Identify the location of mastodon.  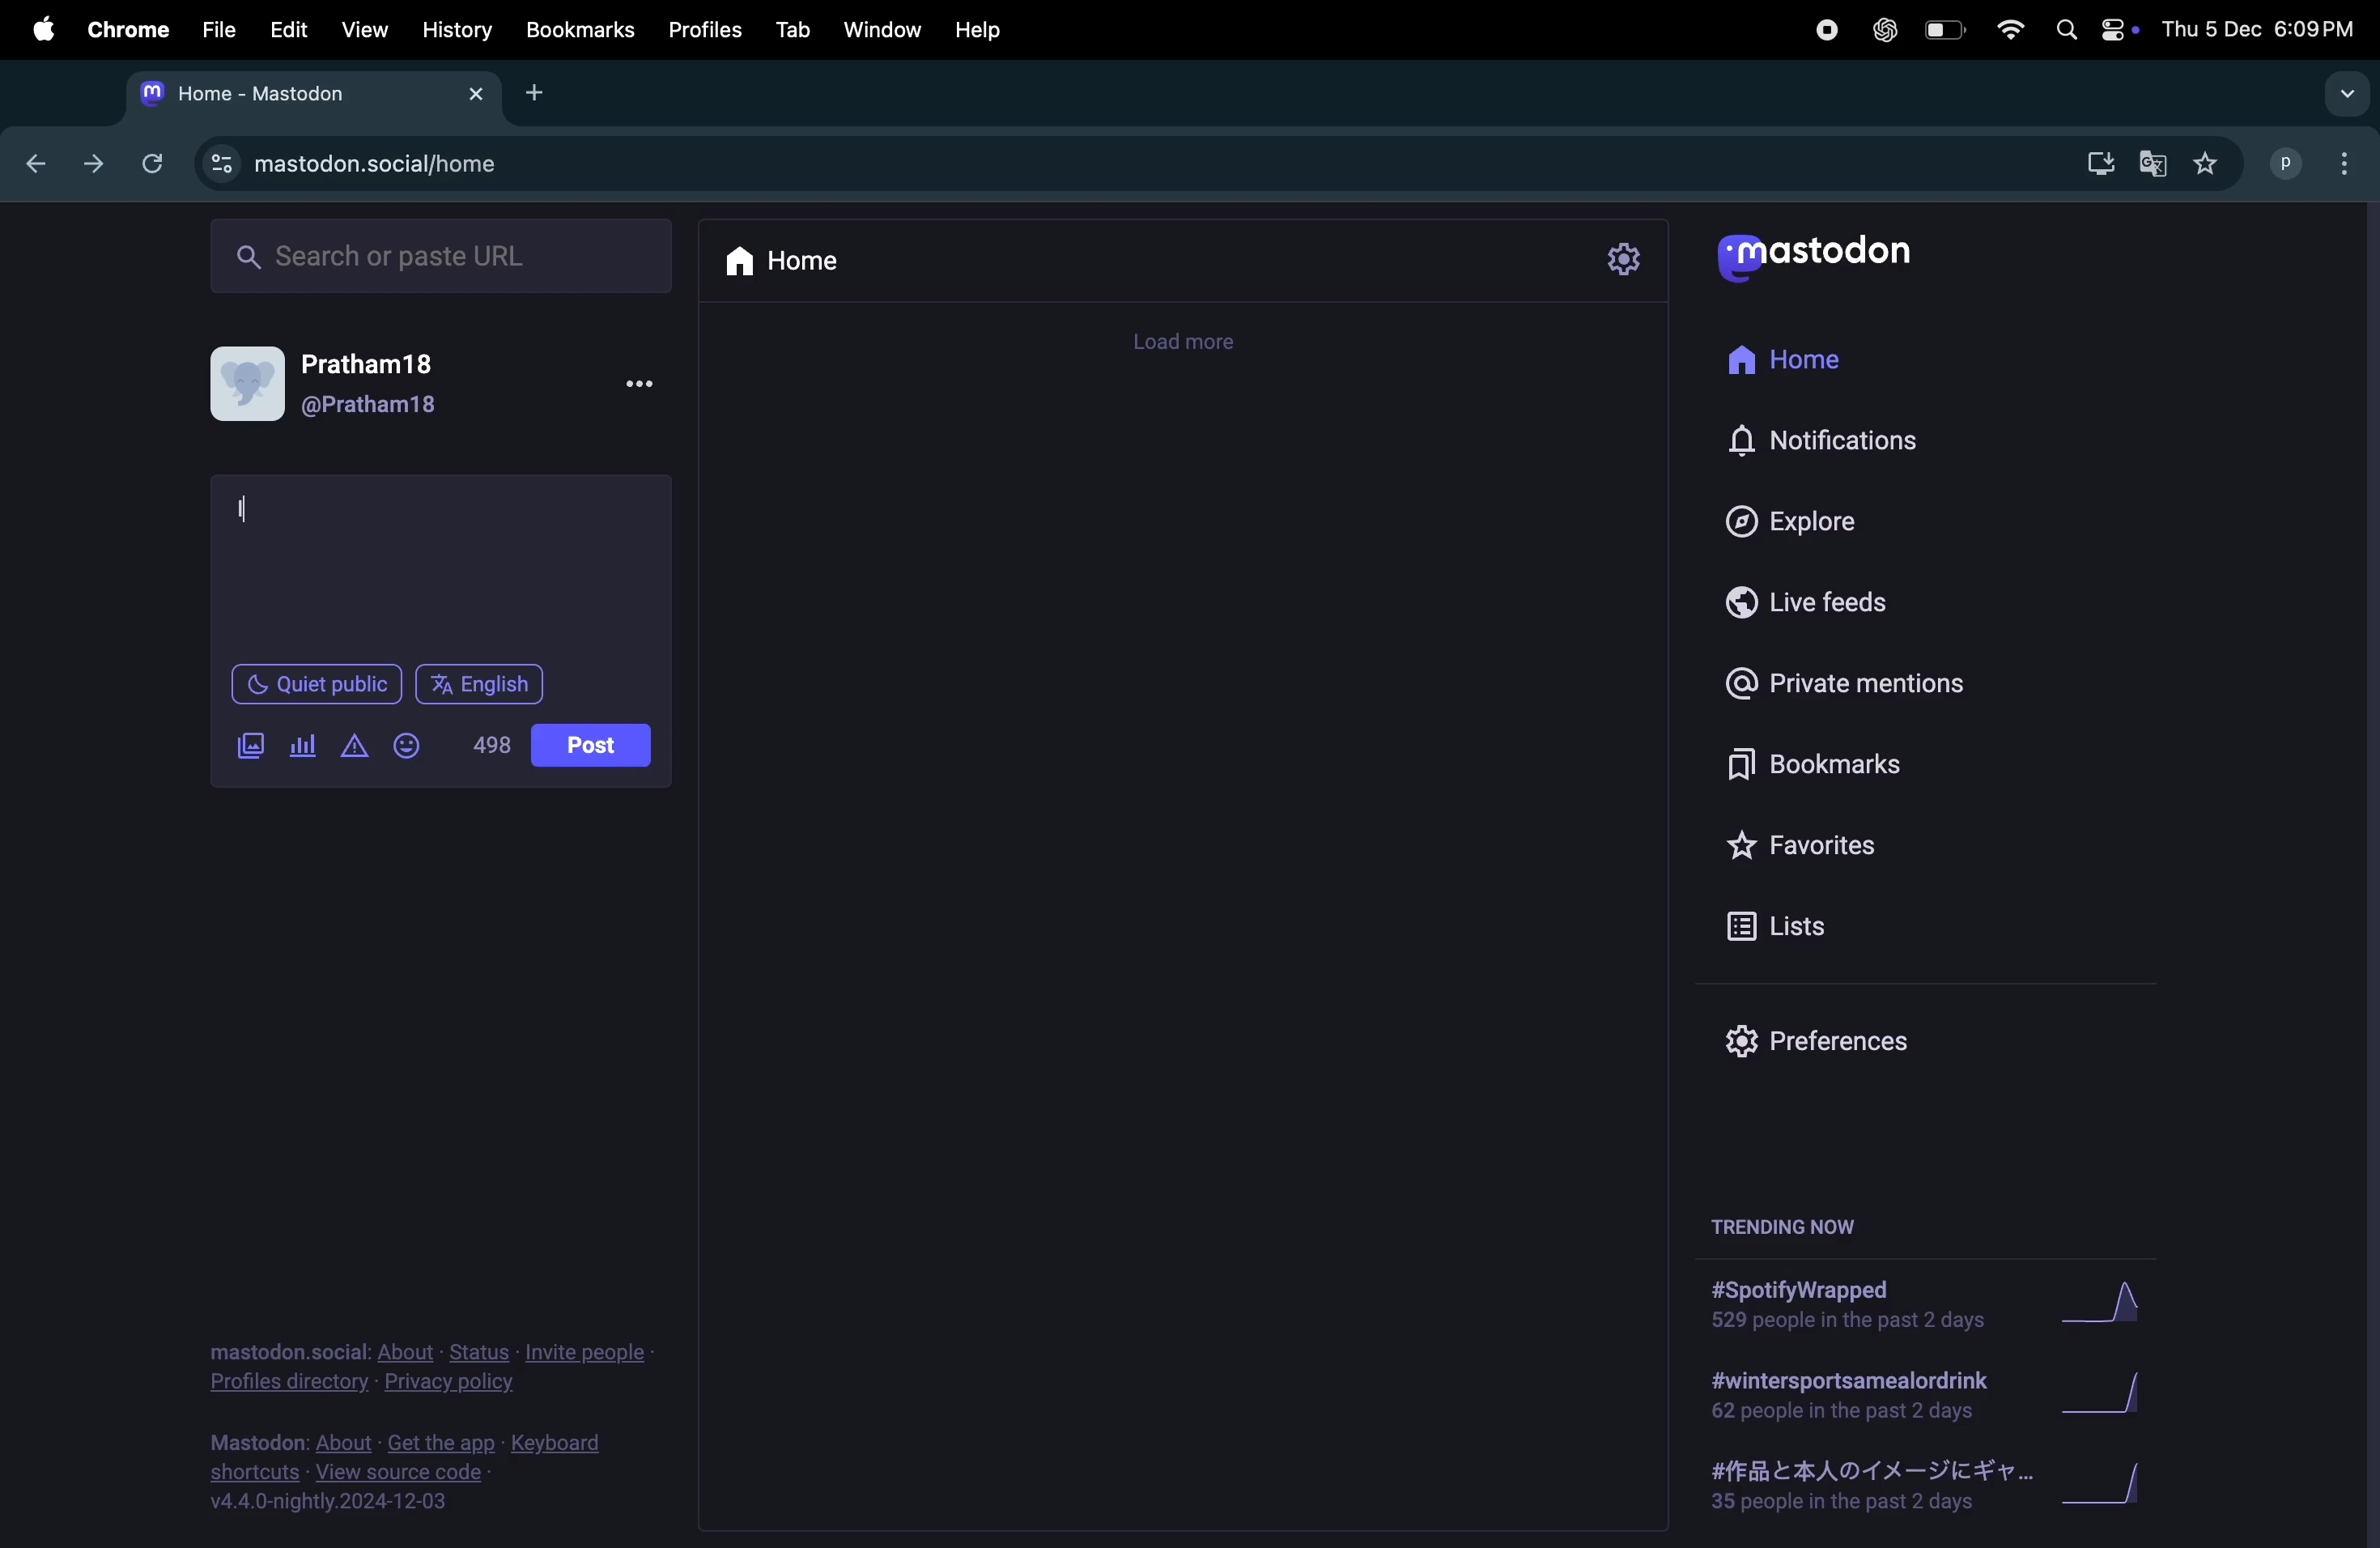
(1832, 255).